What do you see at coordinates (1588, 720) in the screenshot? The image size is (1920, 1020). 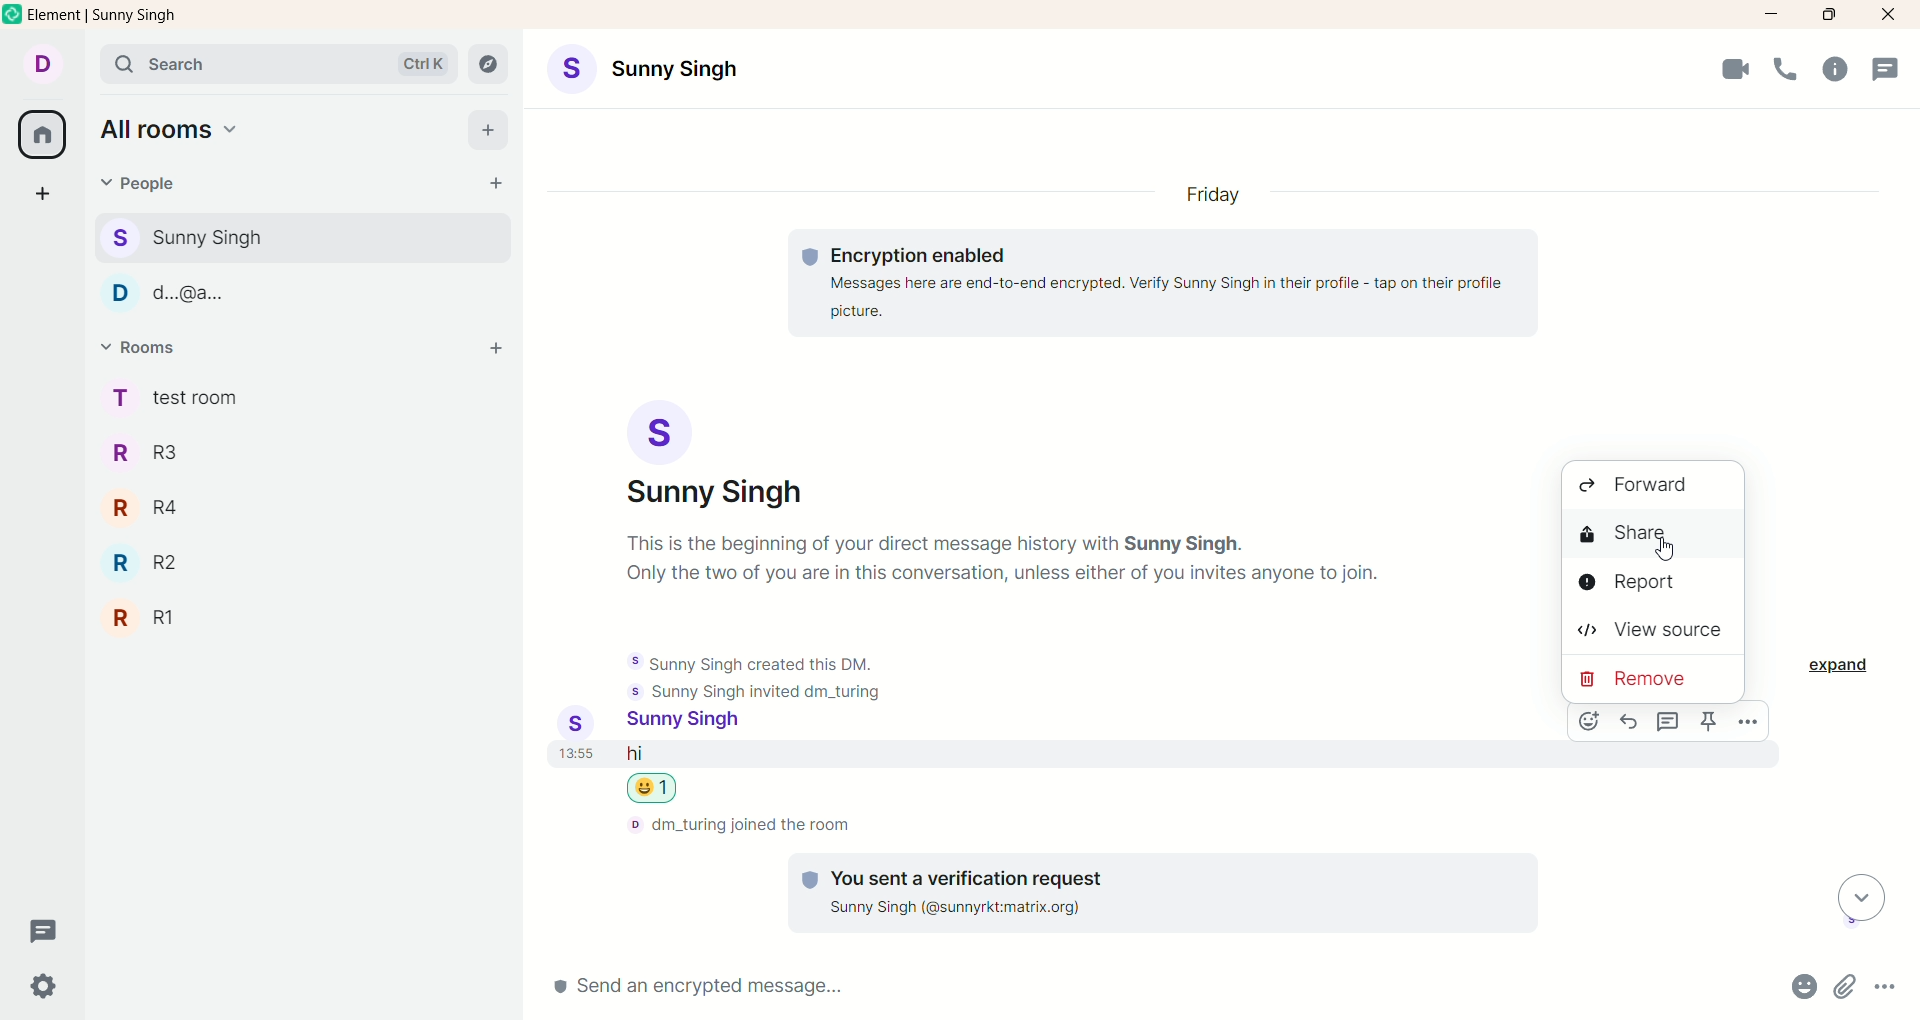 I see `emoji` at bounding box center [1588, 720].